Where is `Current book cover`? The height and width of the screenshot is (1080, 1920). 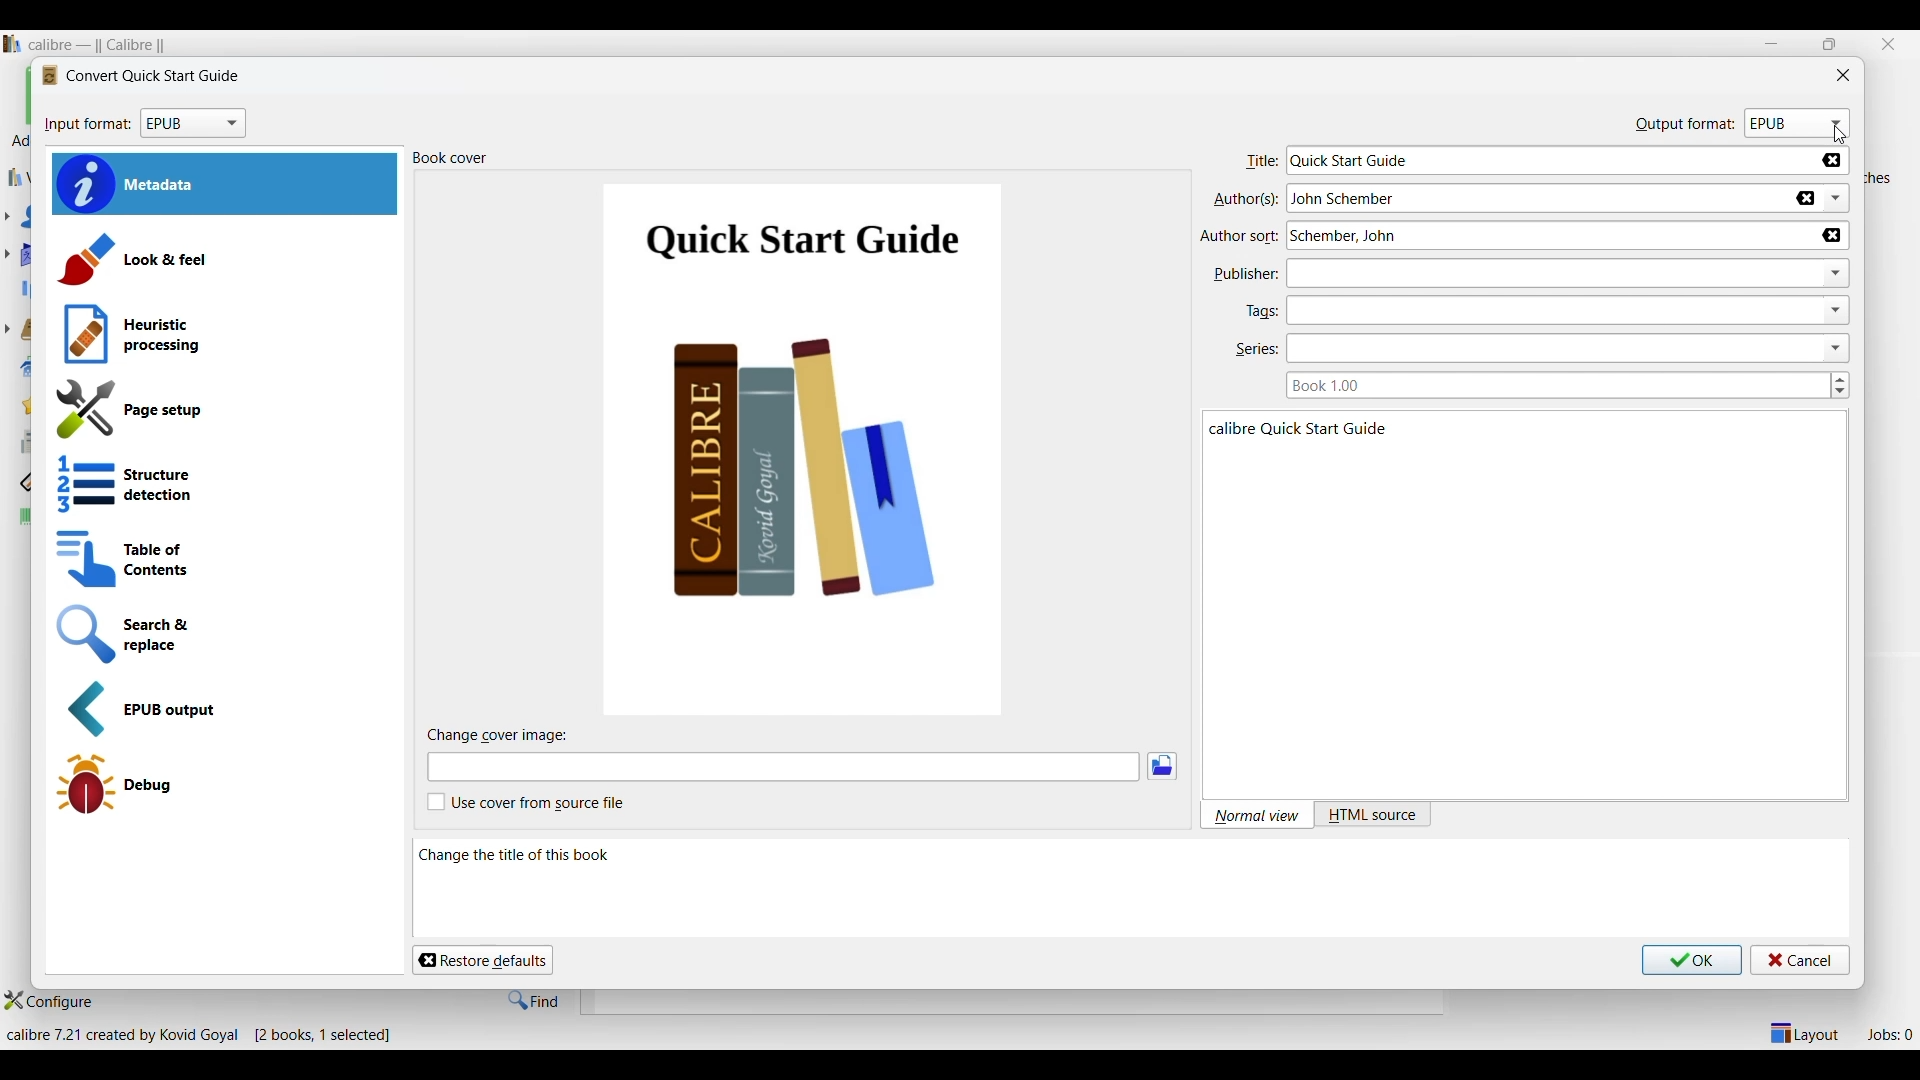 Current book cover is located at coordinates (805, 450).